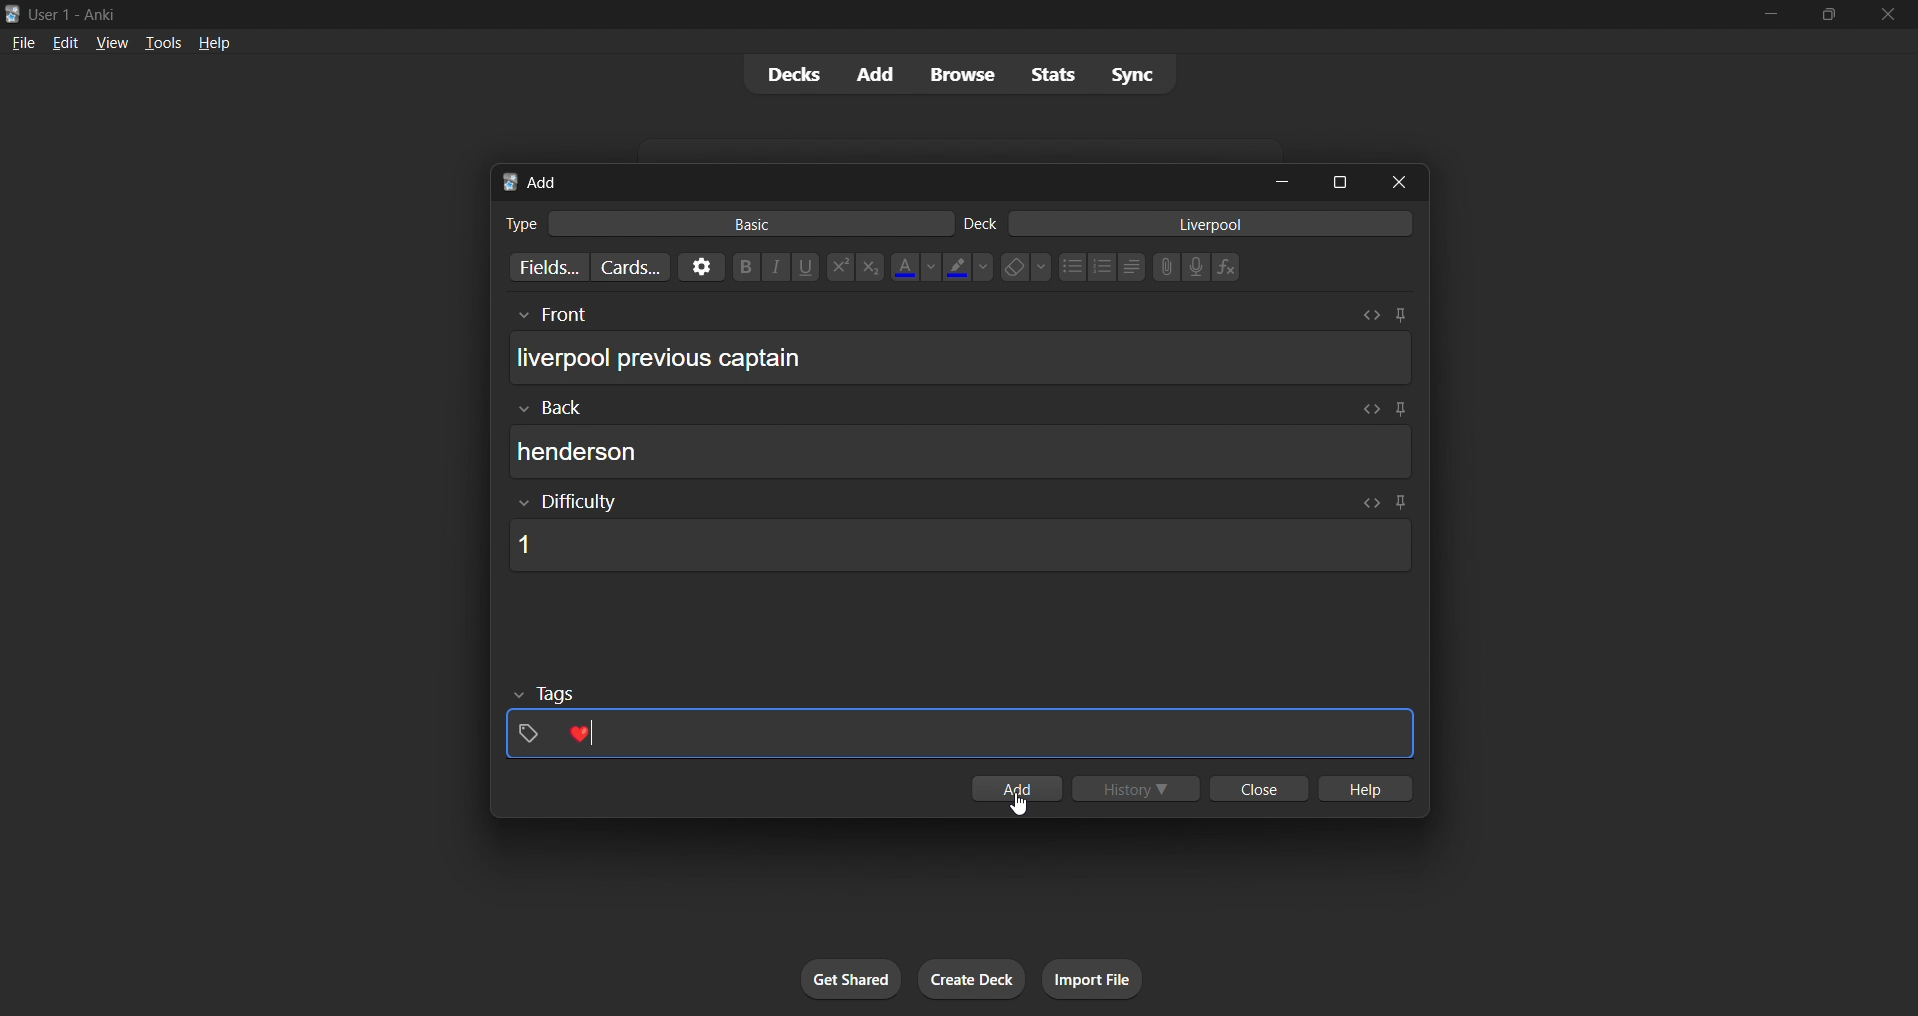  What do you see at coordinates (1233, 268) in the screenshot?
I see `function` at bounding box center [1233, 268].